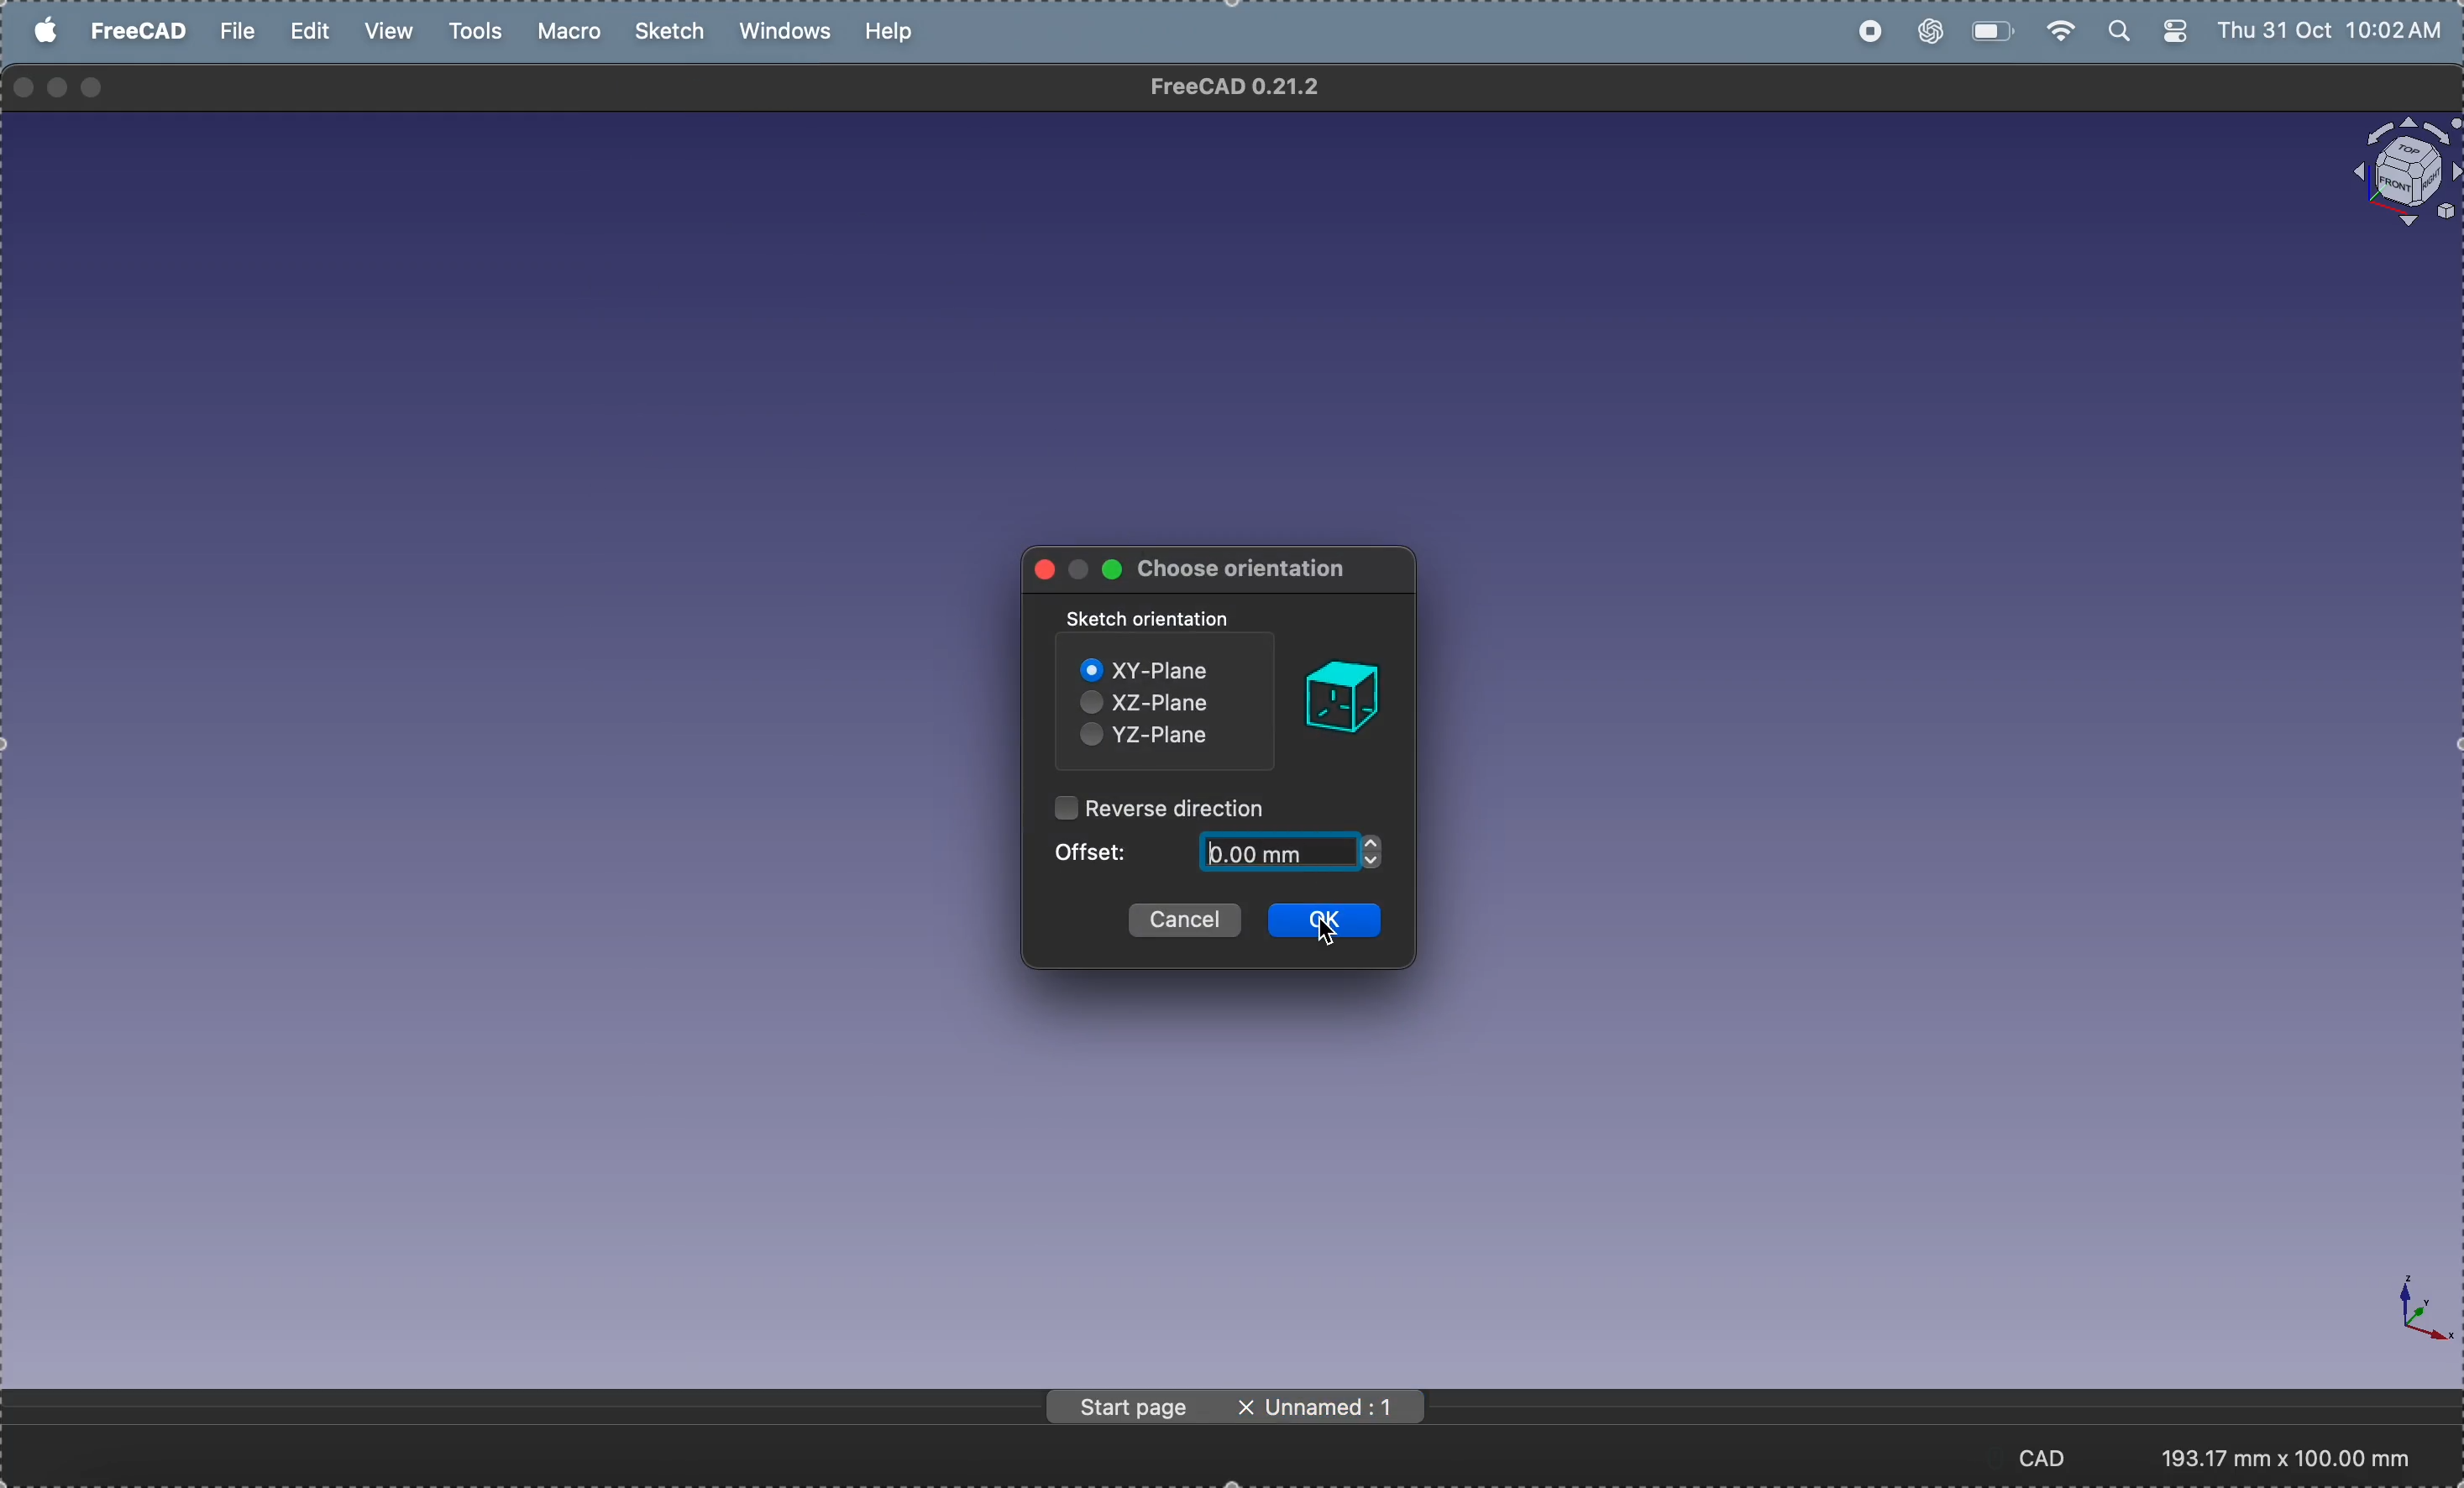 The width and height of the screenshot is (2464, 1488). What do you see at coordinates (1152, 620) in the screenshot?
I see `sketch orientation` at bounding box center [1152, 620].